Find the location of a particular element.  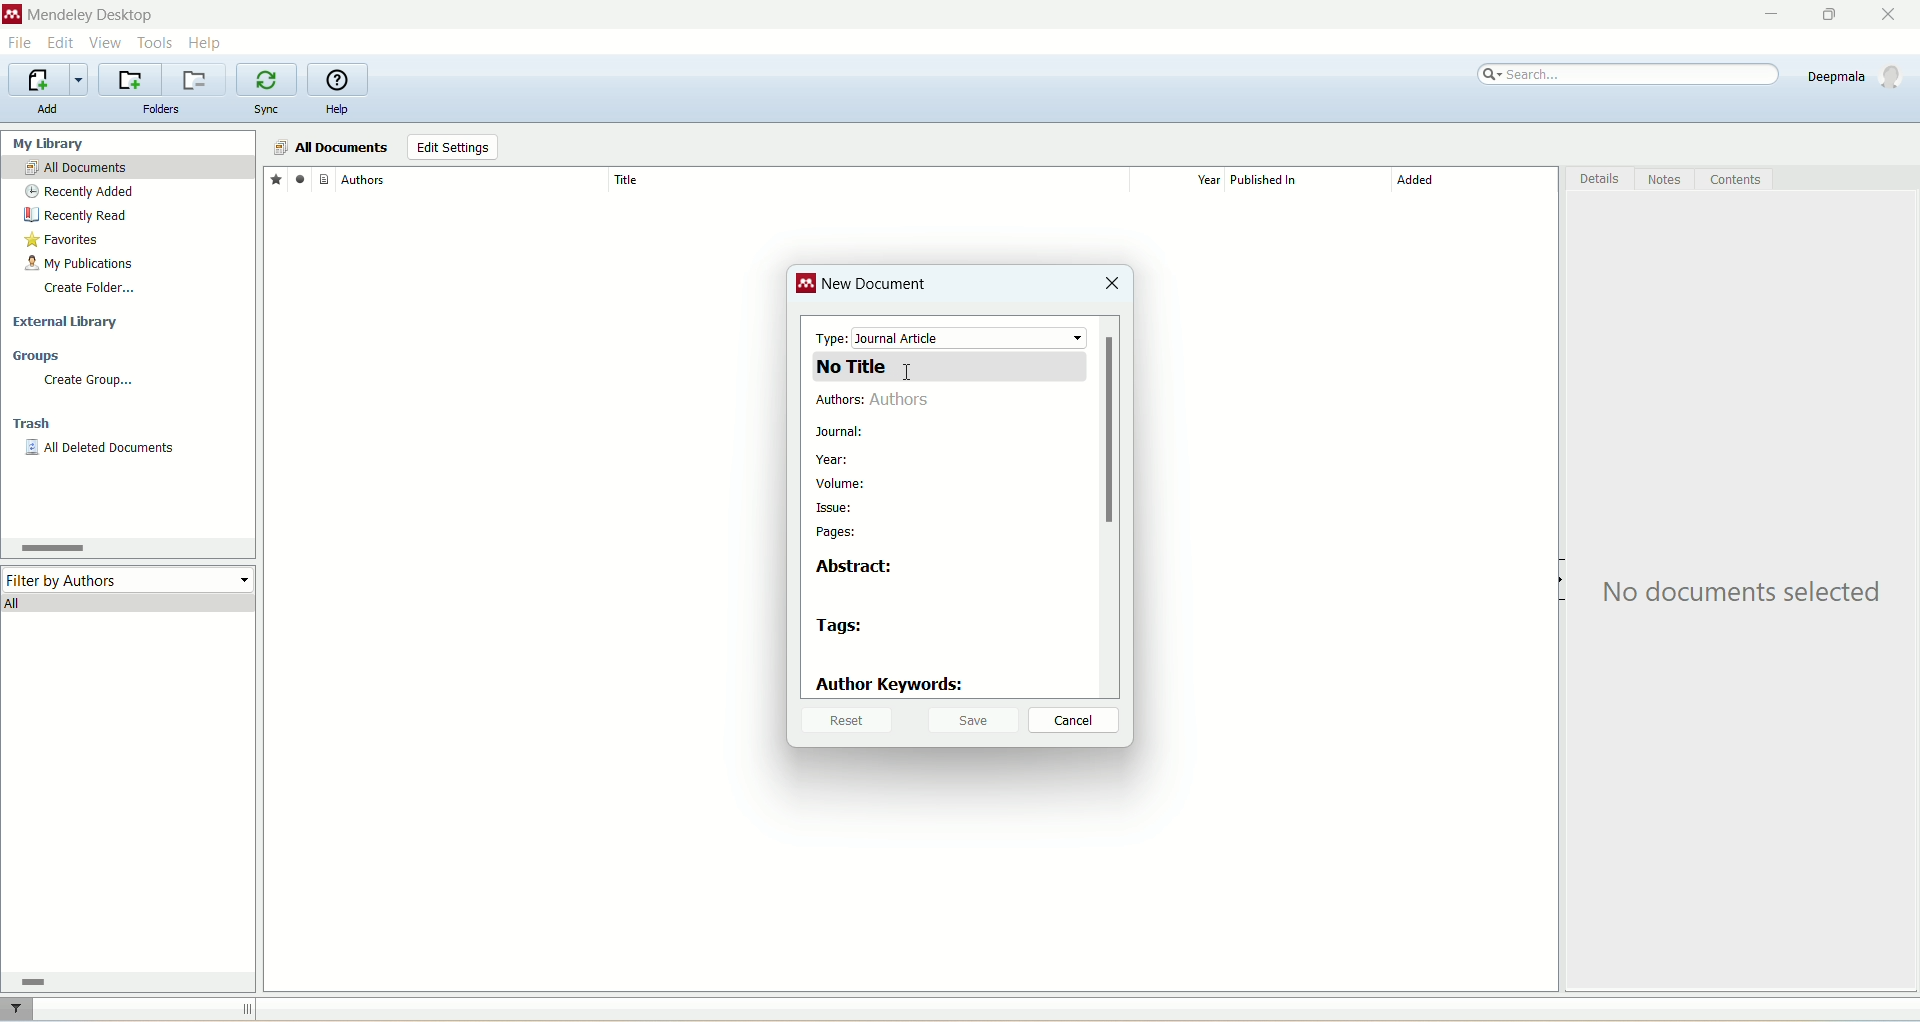

horizontal scroll bar is located at coordinates (124, 981).